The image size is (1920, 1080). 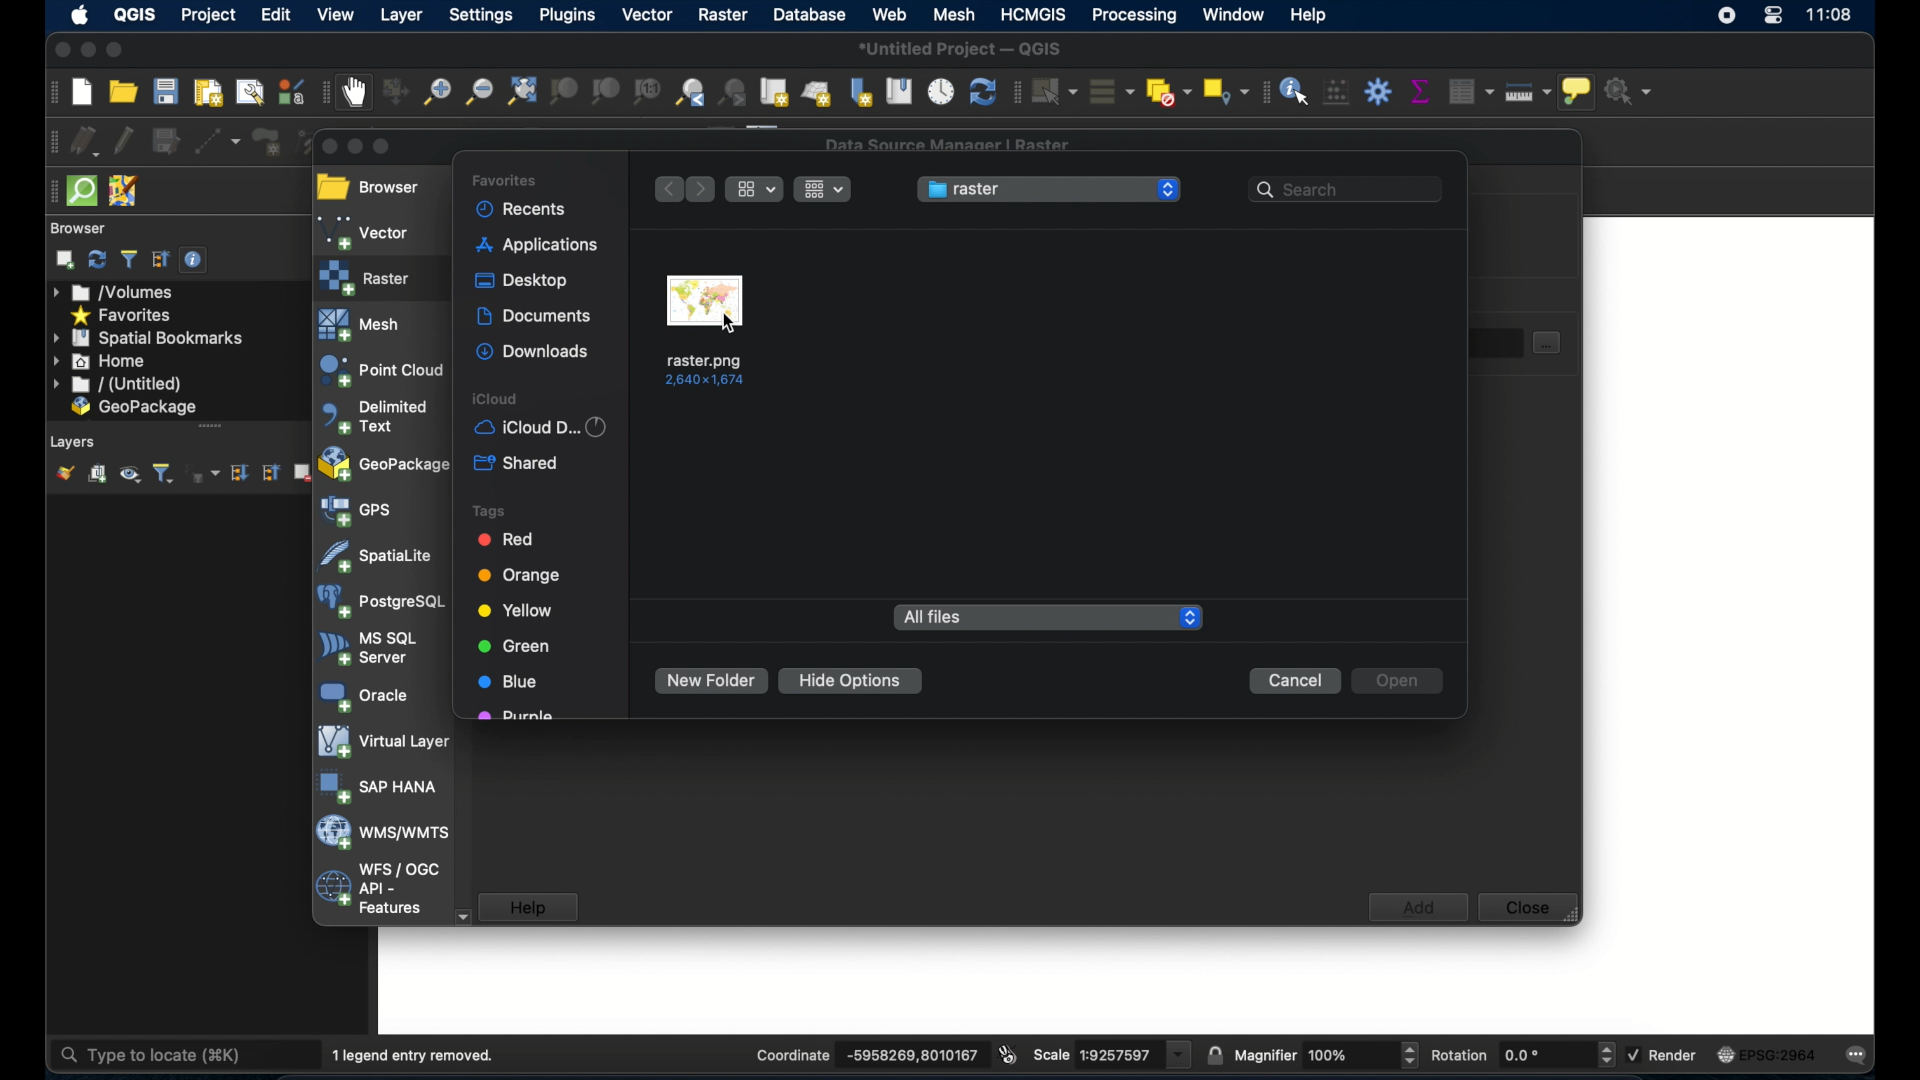 What do you see at coordinates (358, 93) in the screenshot?
I see `pan map` at bounding box center [358, 93].